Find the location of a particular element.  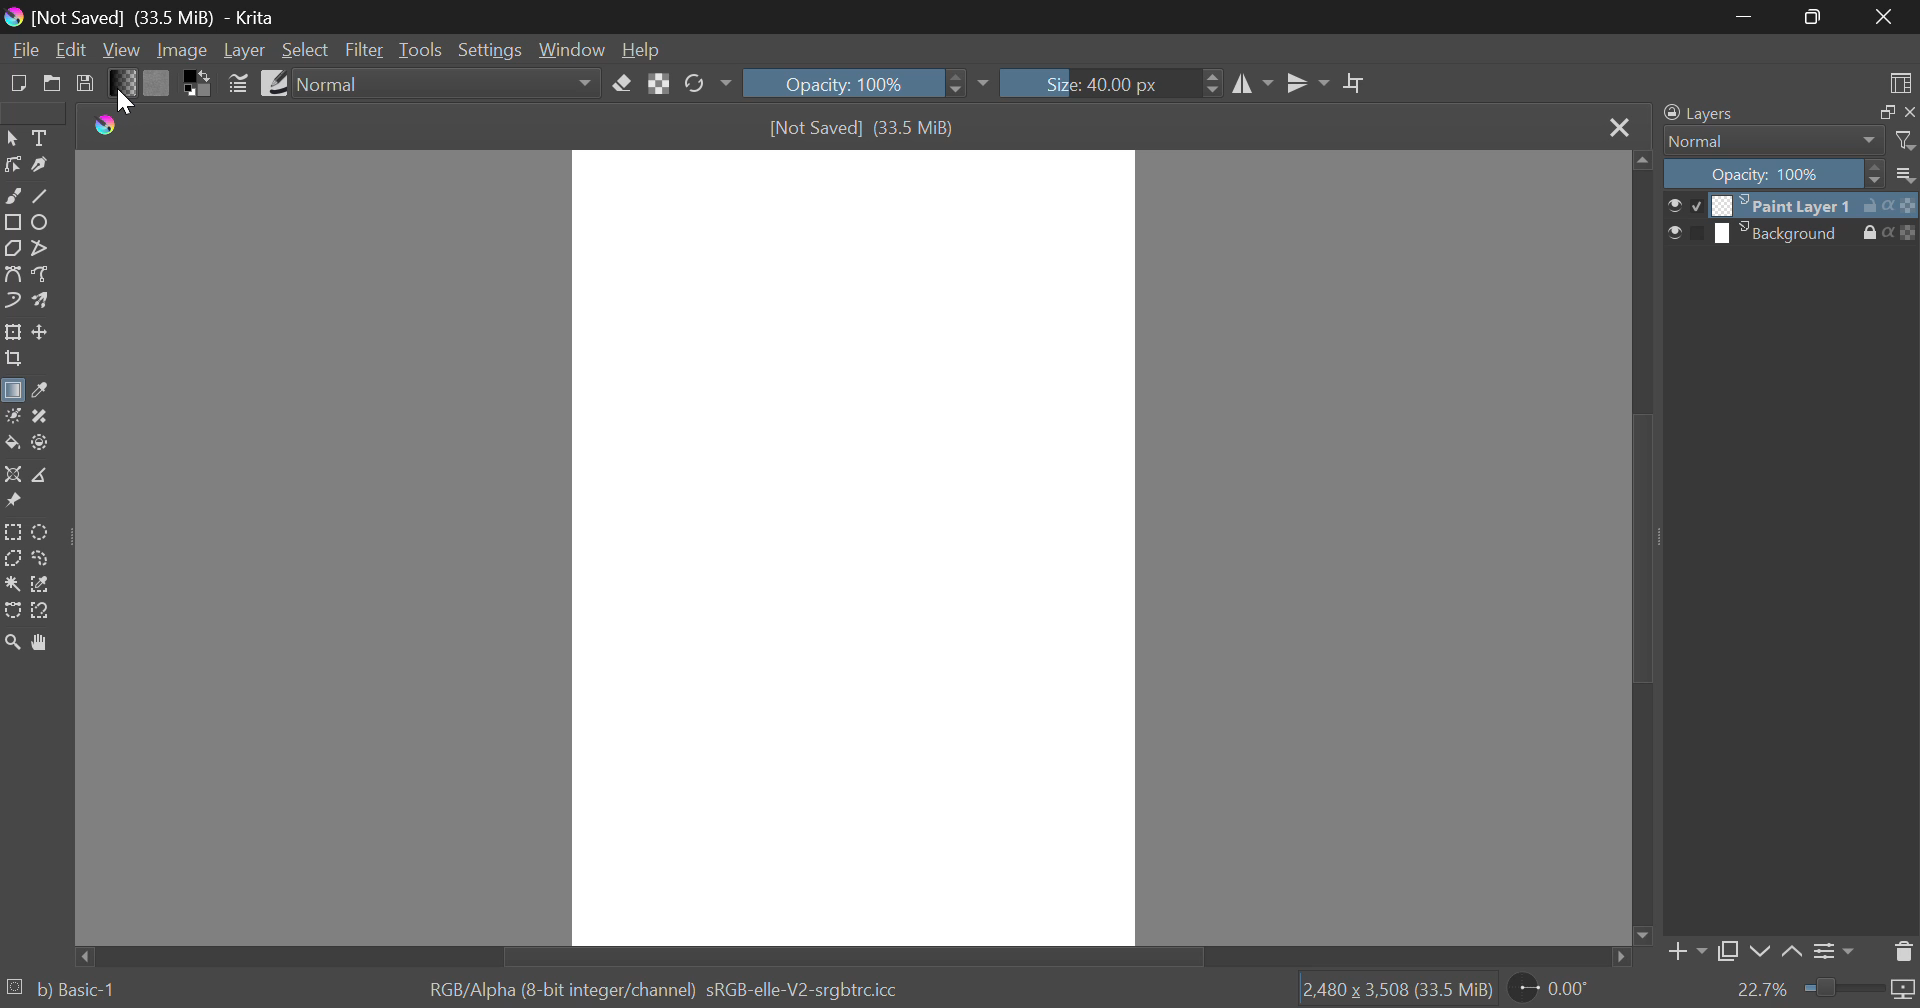

Add Layer is located at coordinates (1685, 956).